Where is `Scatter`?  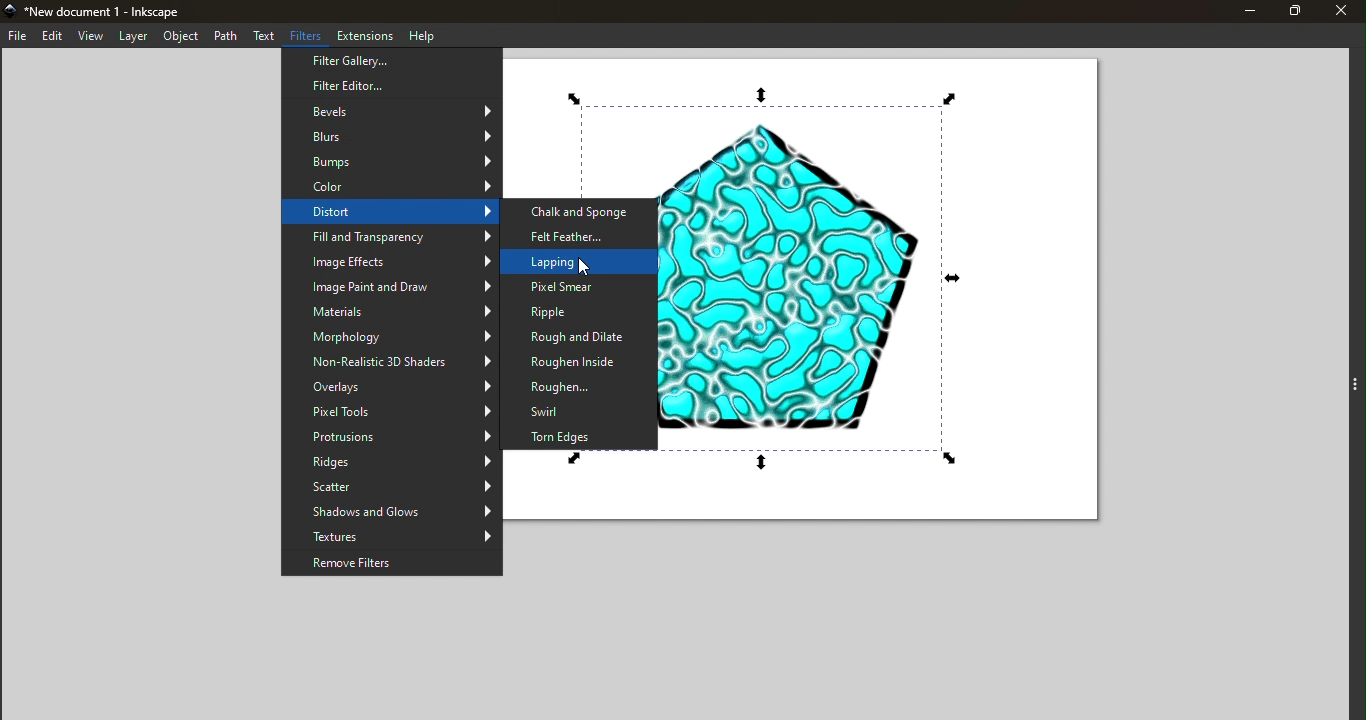 Scatter is located at coordinates (392, 487).